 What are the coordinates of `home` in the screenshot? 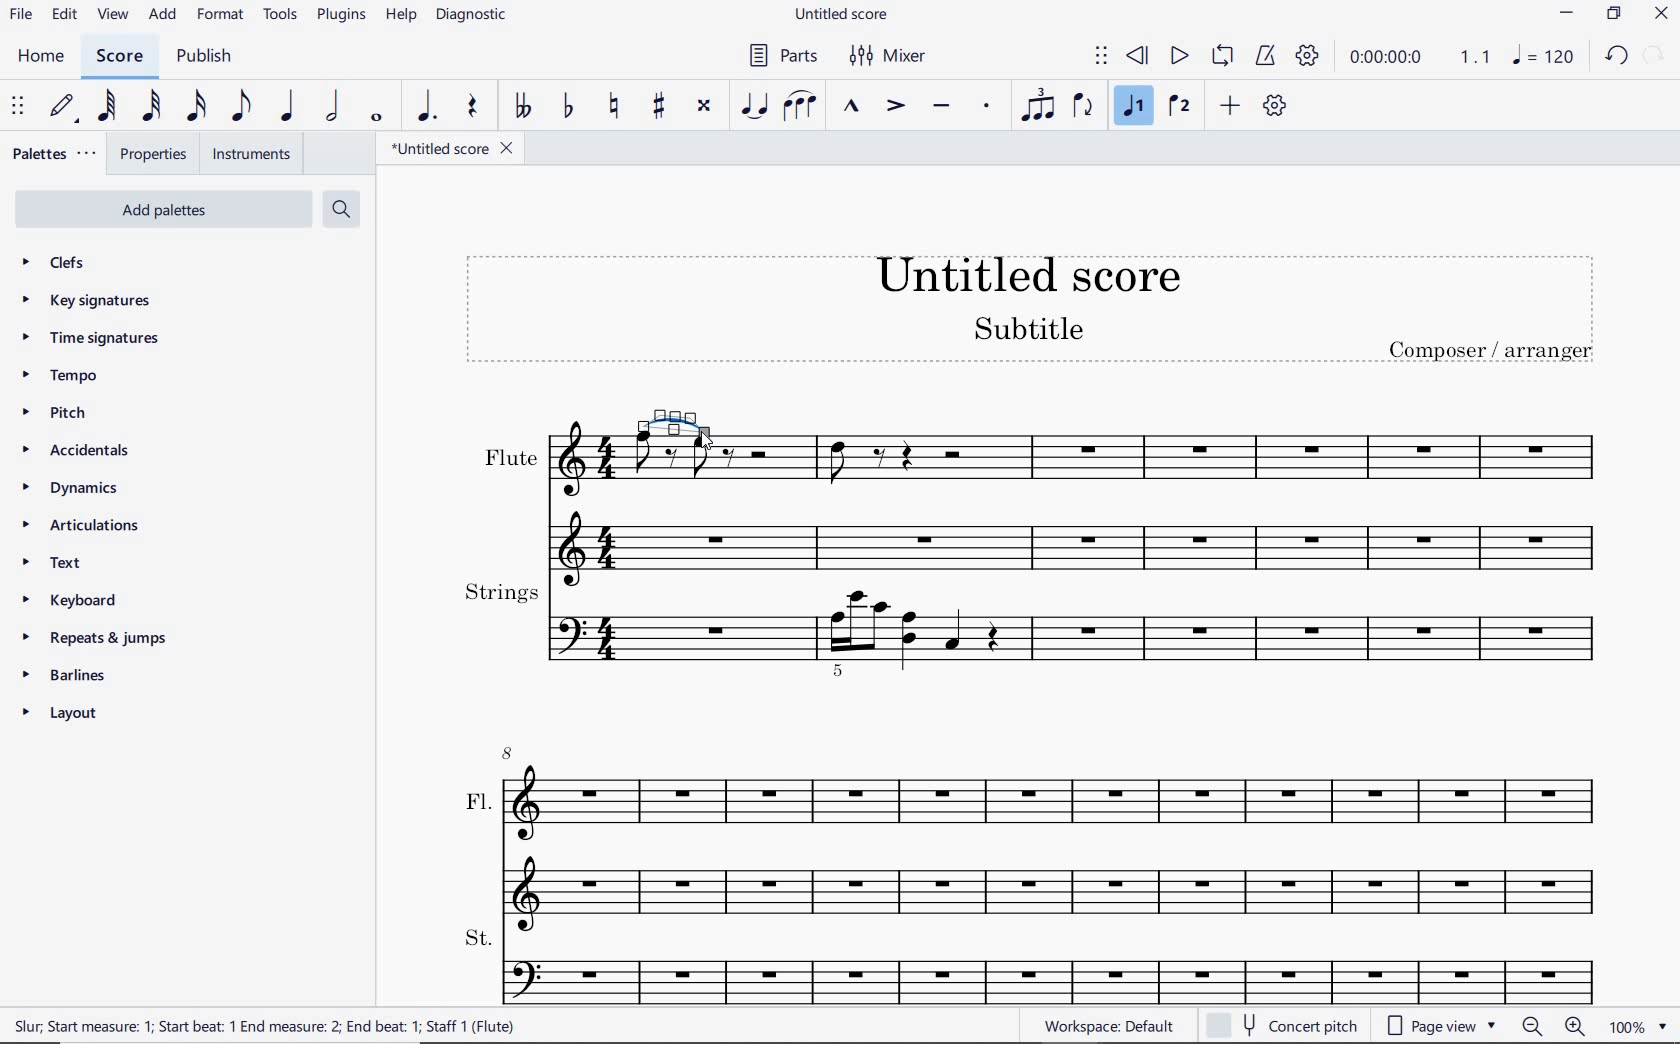 It's located at (43, 57).